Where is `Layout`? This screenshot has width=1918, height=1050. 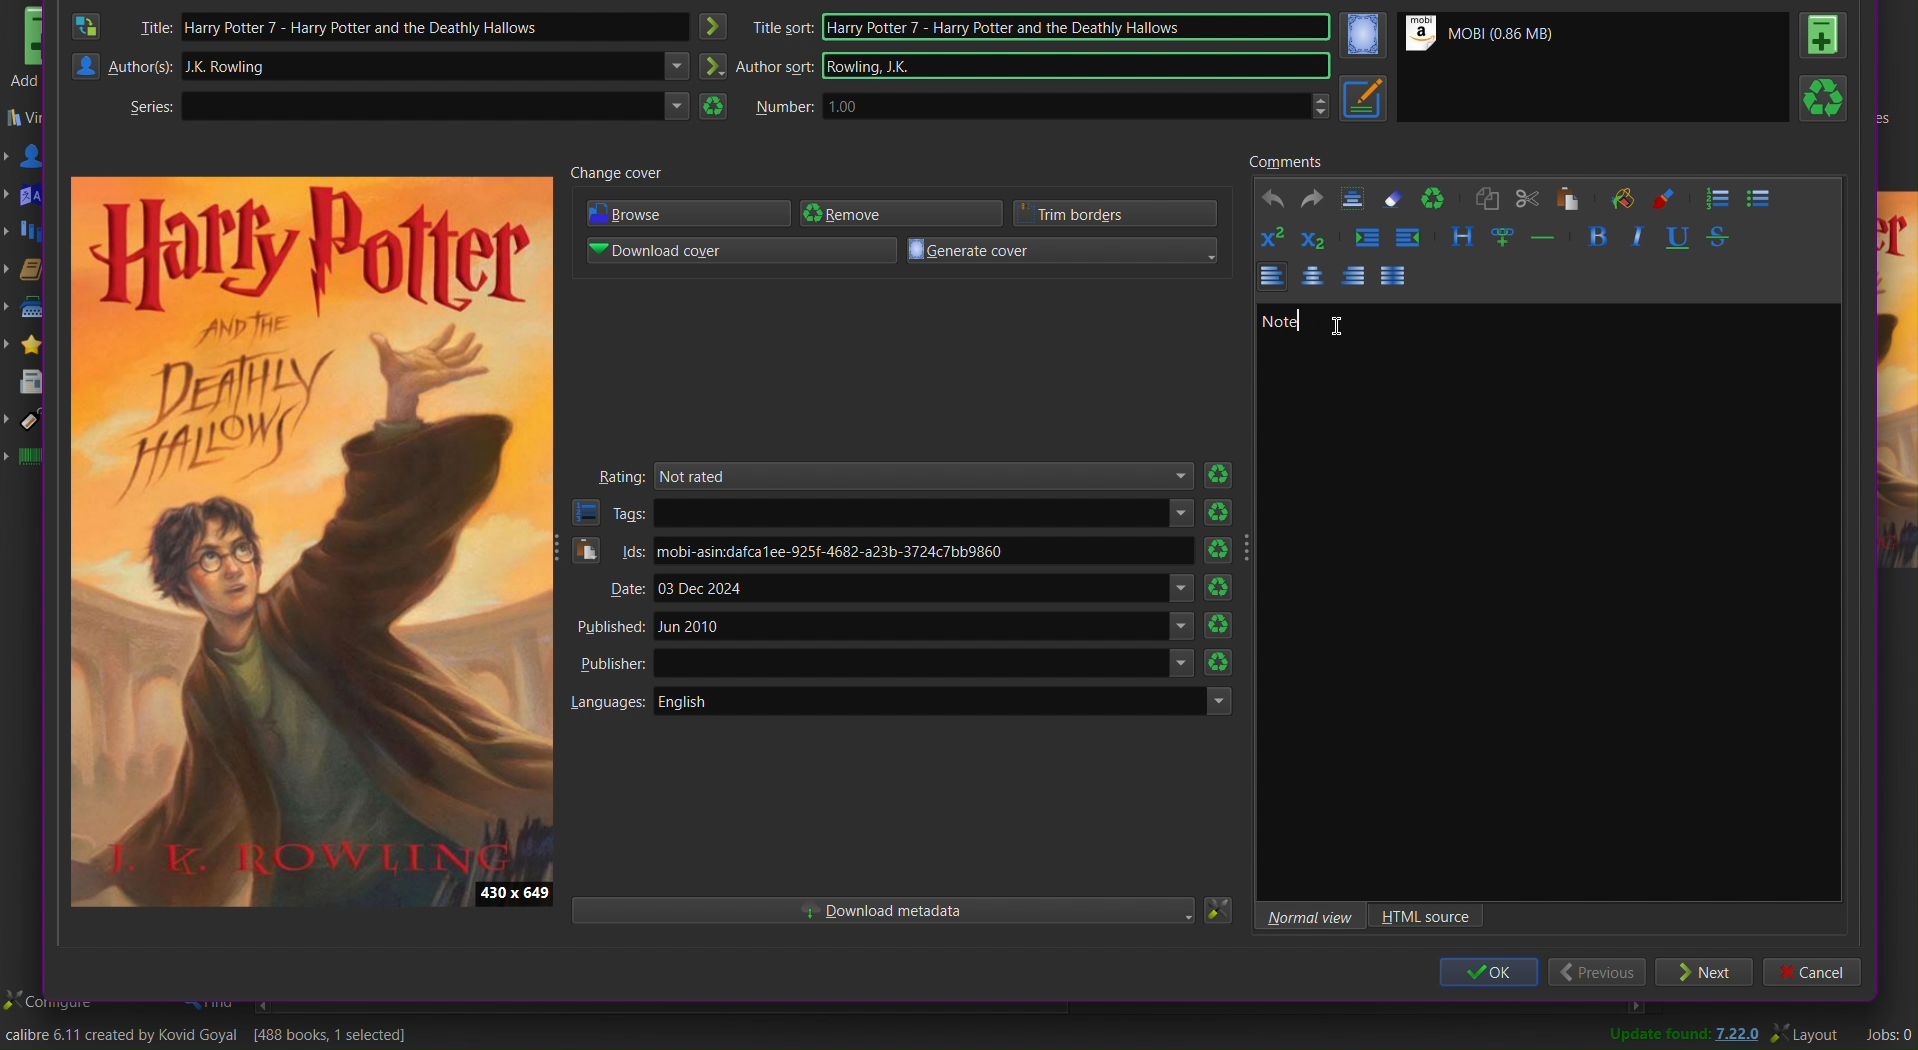 Layout is located at coordinates (1811, 1034).